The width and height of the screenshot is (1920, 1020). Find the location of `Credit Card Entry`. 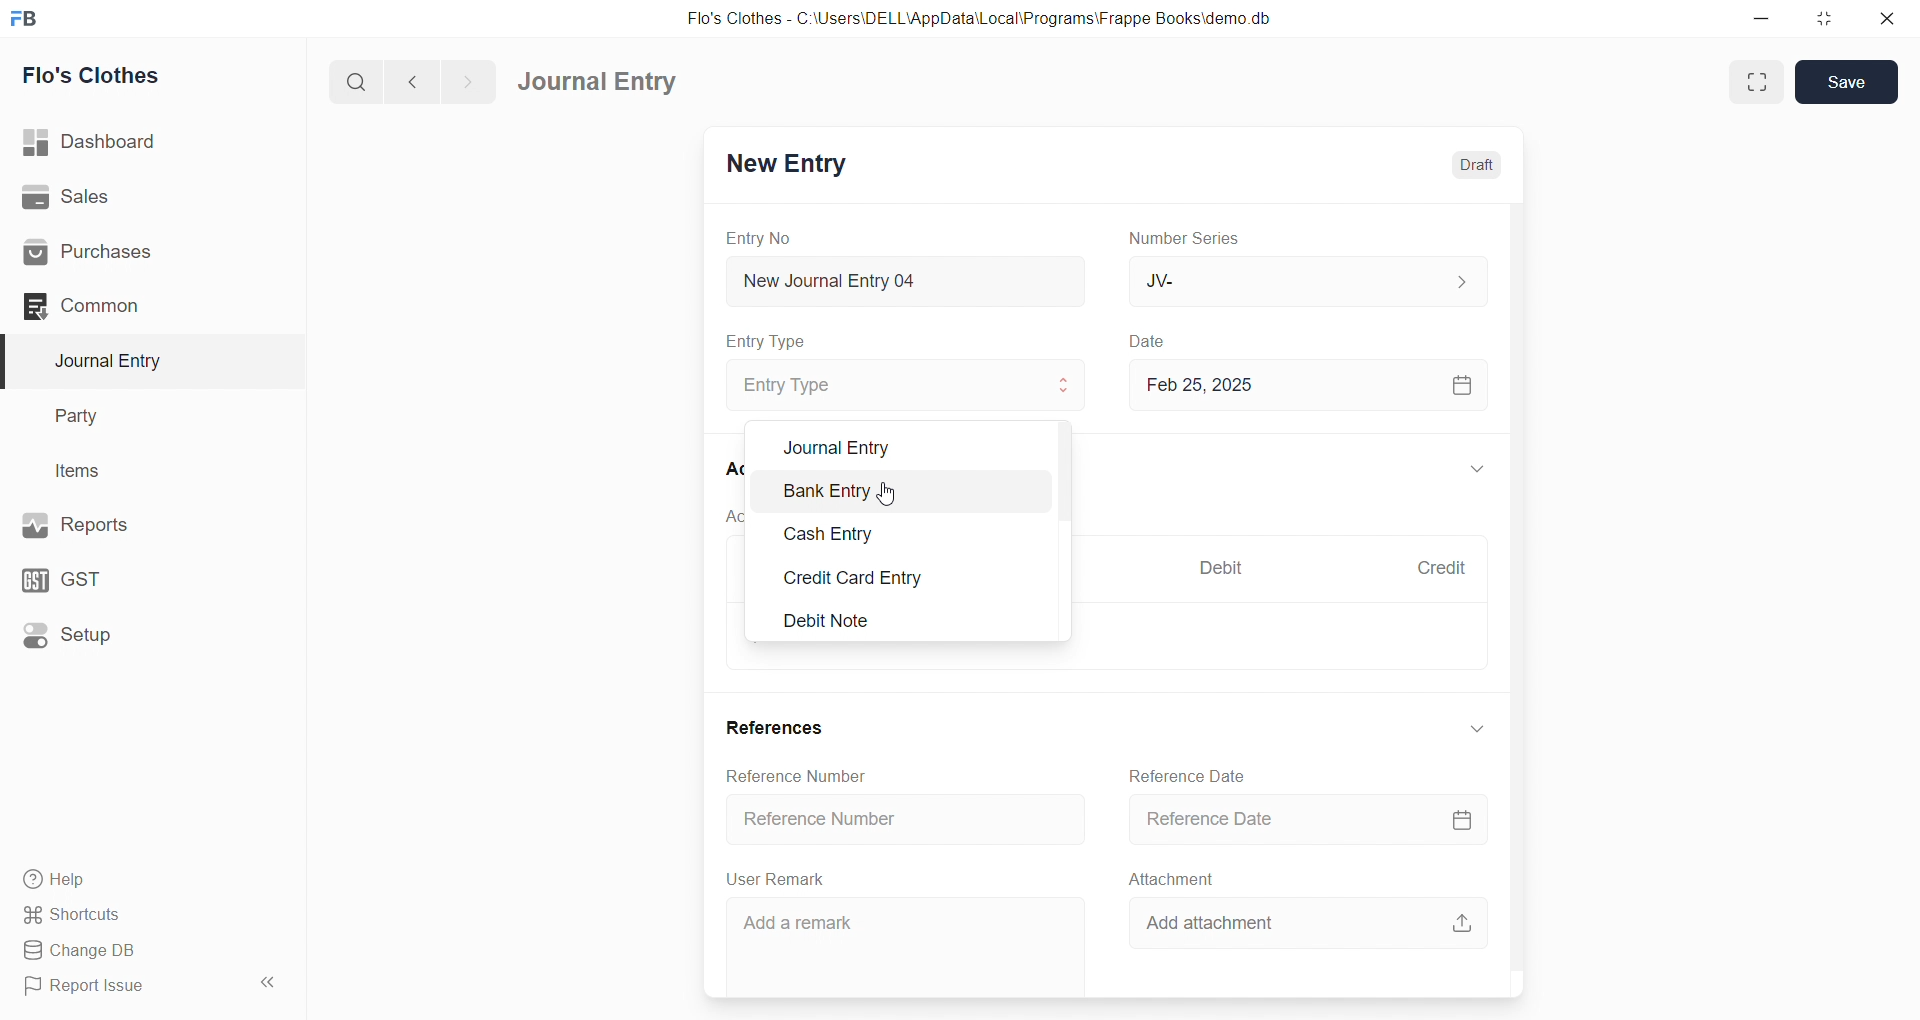

Credit Card Entry is located at coordinates (898, 577).